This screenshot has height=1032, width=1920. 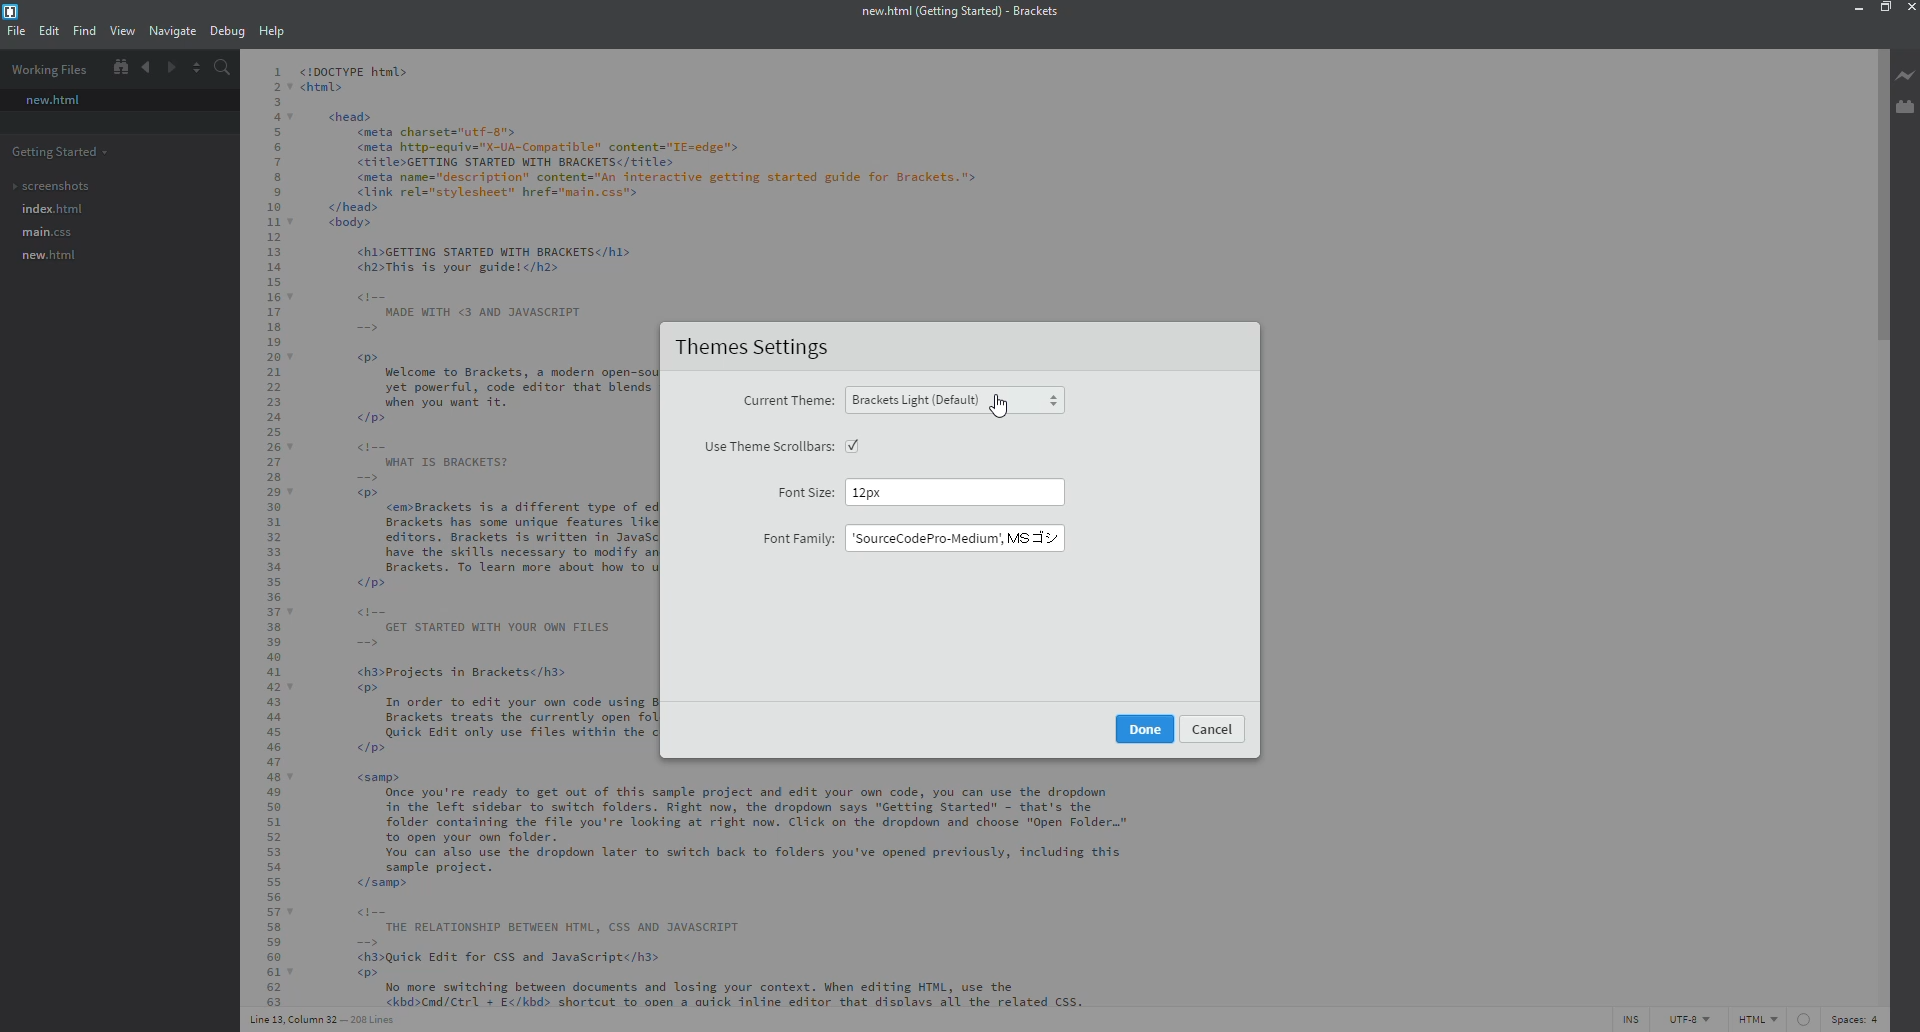 What do you see at coordinates (1905, 107) in the screenshot?
I see `extension manager` at bounding box center [1905, 107].